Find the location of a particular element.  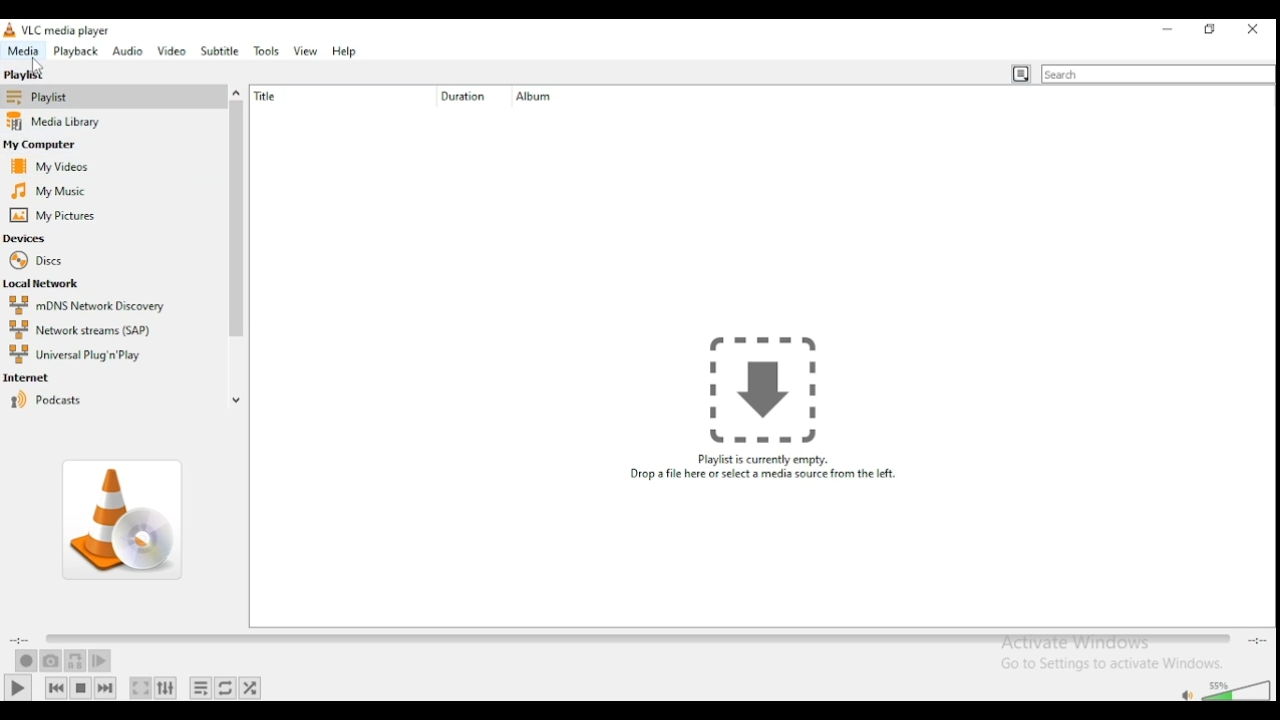

media library is located at coordinates (58, 122).